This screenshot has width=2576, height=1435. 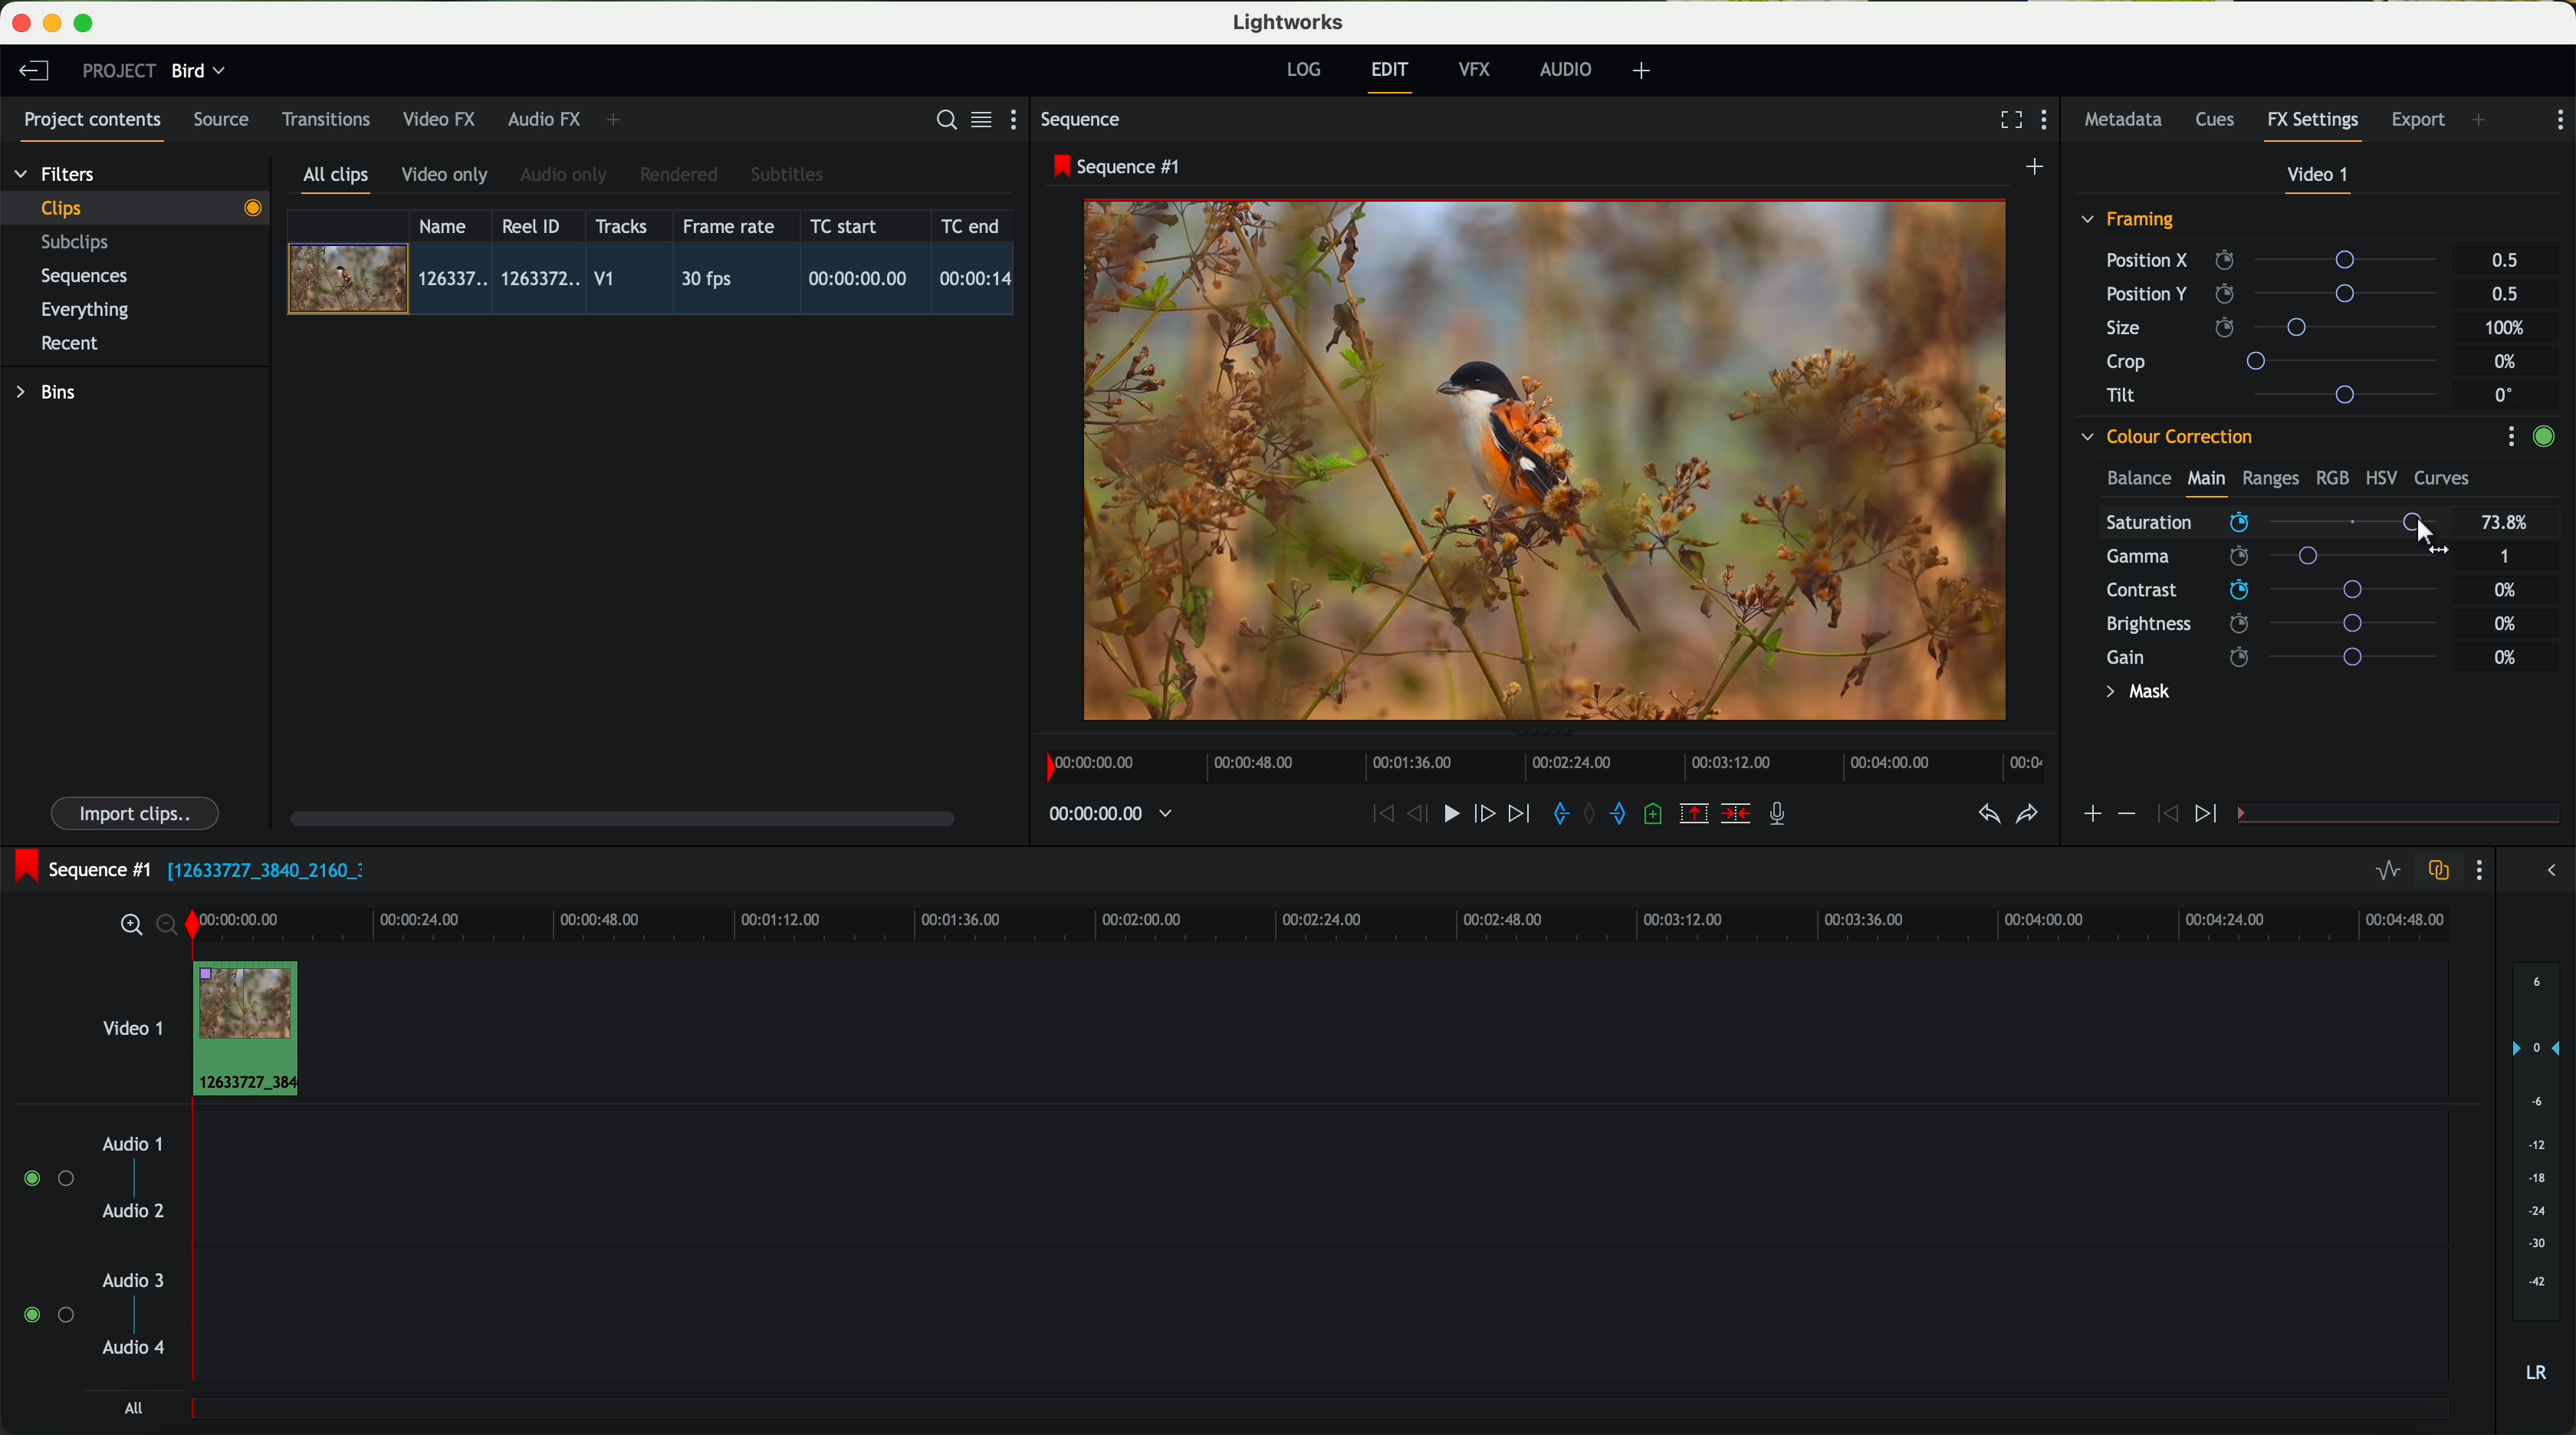 I want to click on show settings menu, so click(x=2510, y=436).